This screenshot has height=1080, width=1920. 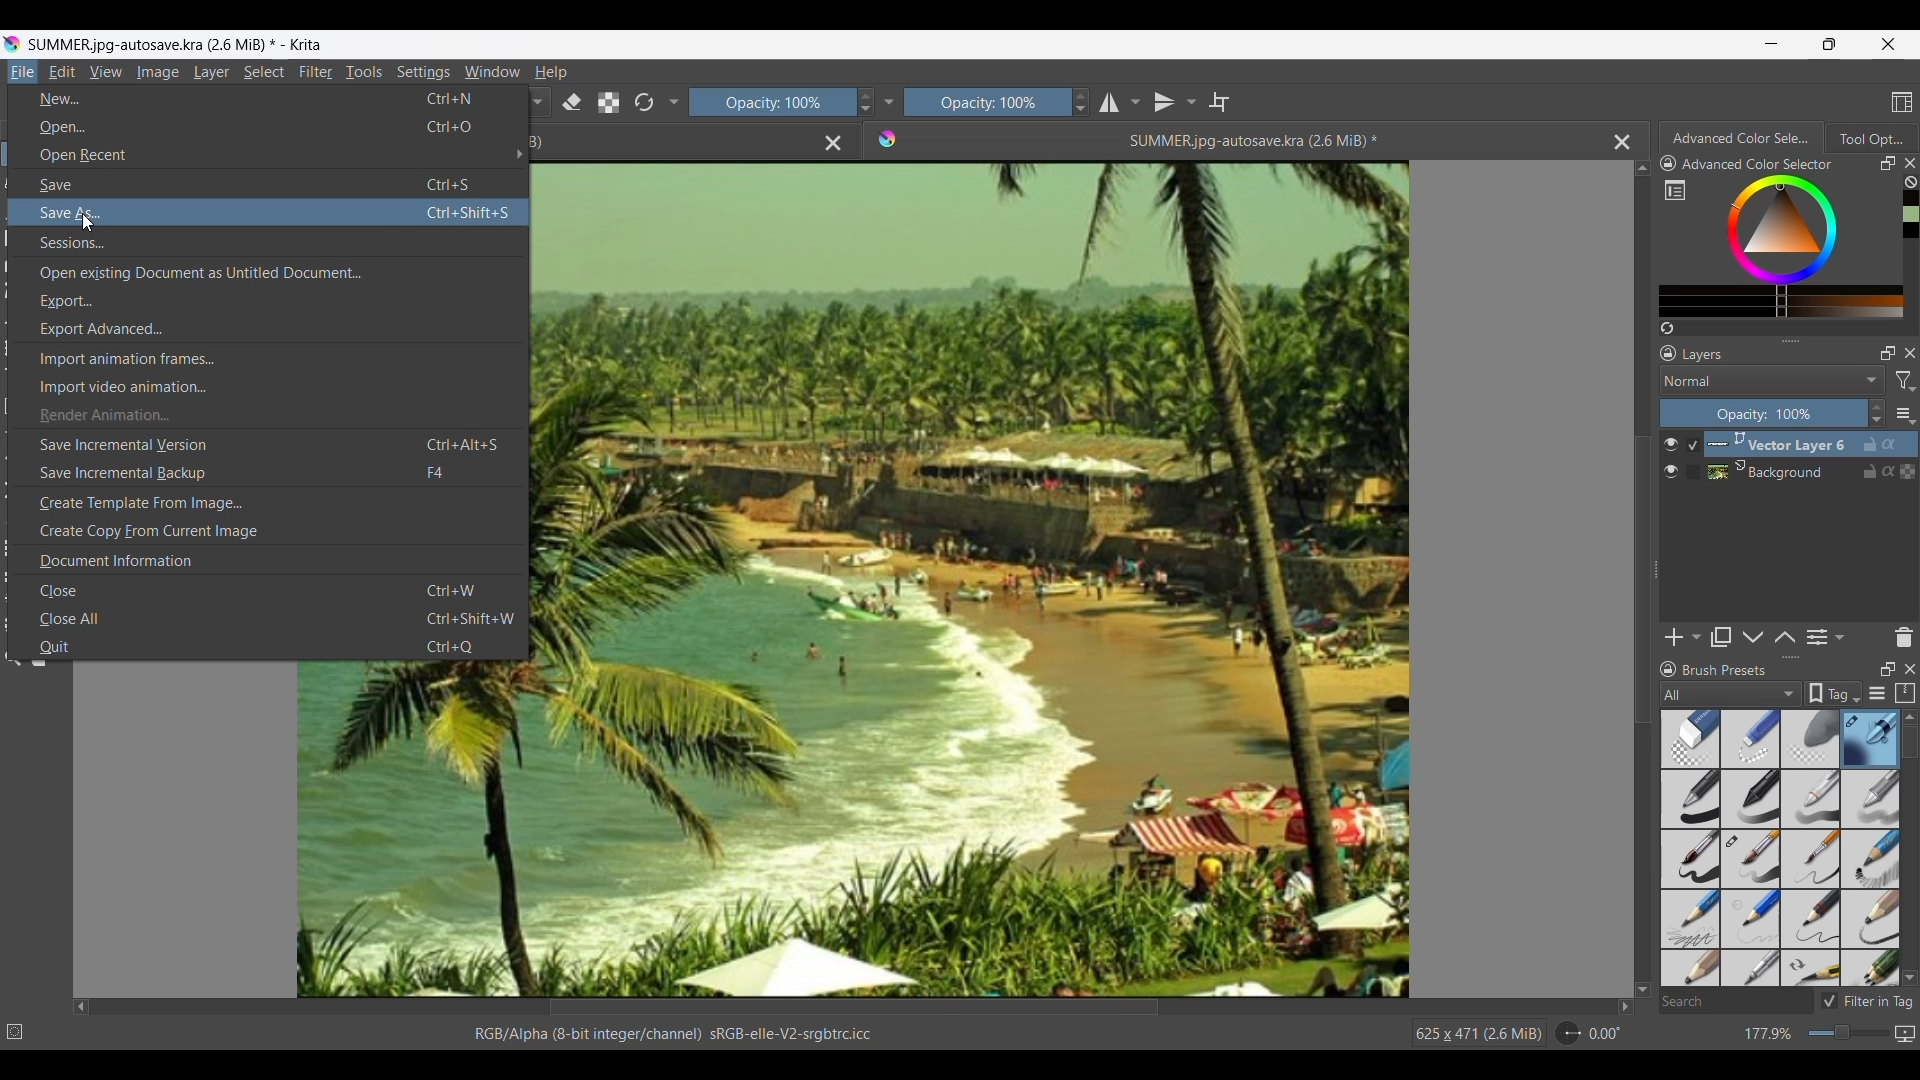 What do you see at coordinates (269, 531) in the screenshot?
I see `Create copy from current image` at bounding box center [269, 531].